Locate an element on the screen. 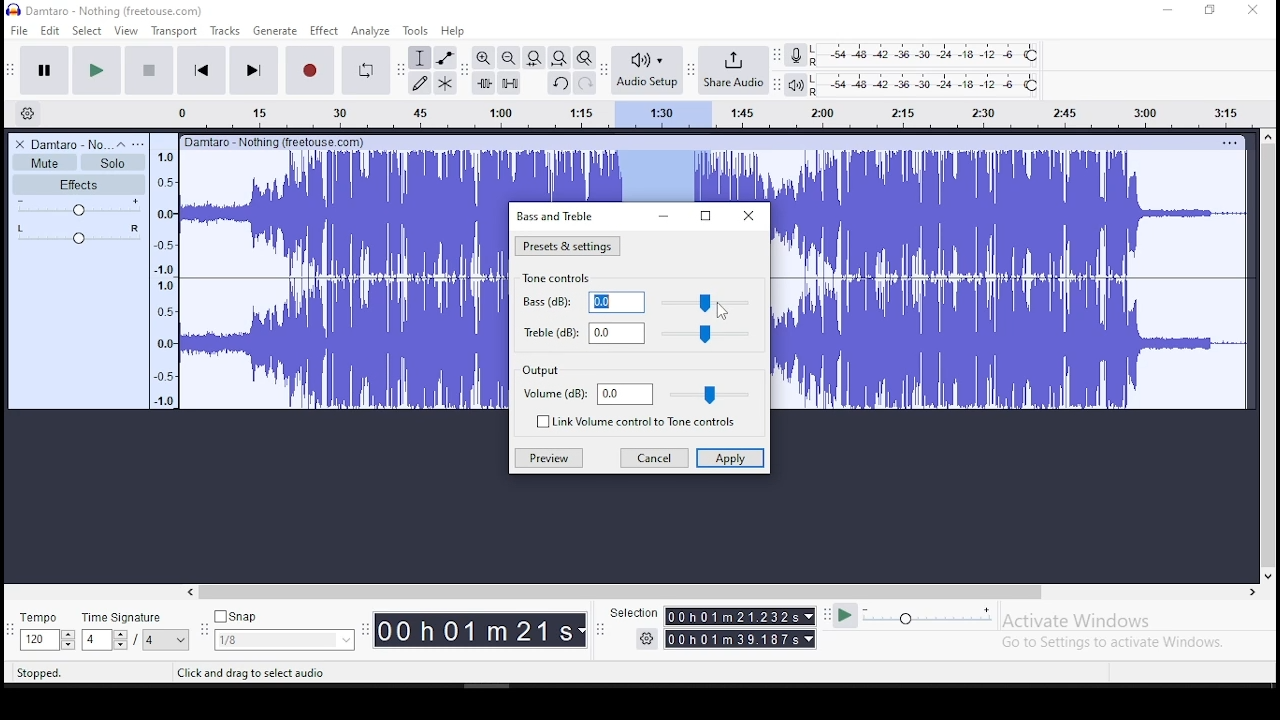 This screenshot has width=1280, height=720. drop down is located at coordinates (182, 640).